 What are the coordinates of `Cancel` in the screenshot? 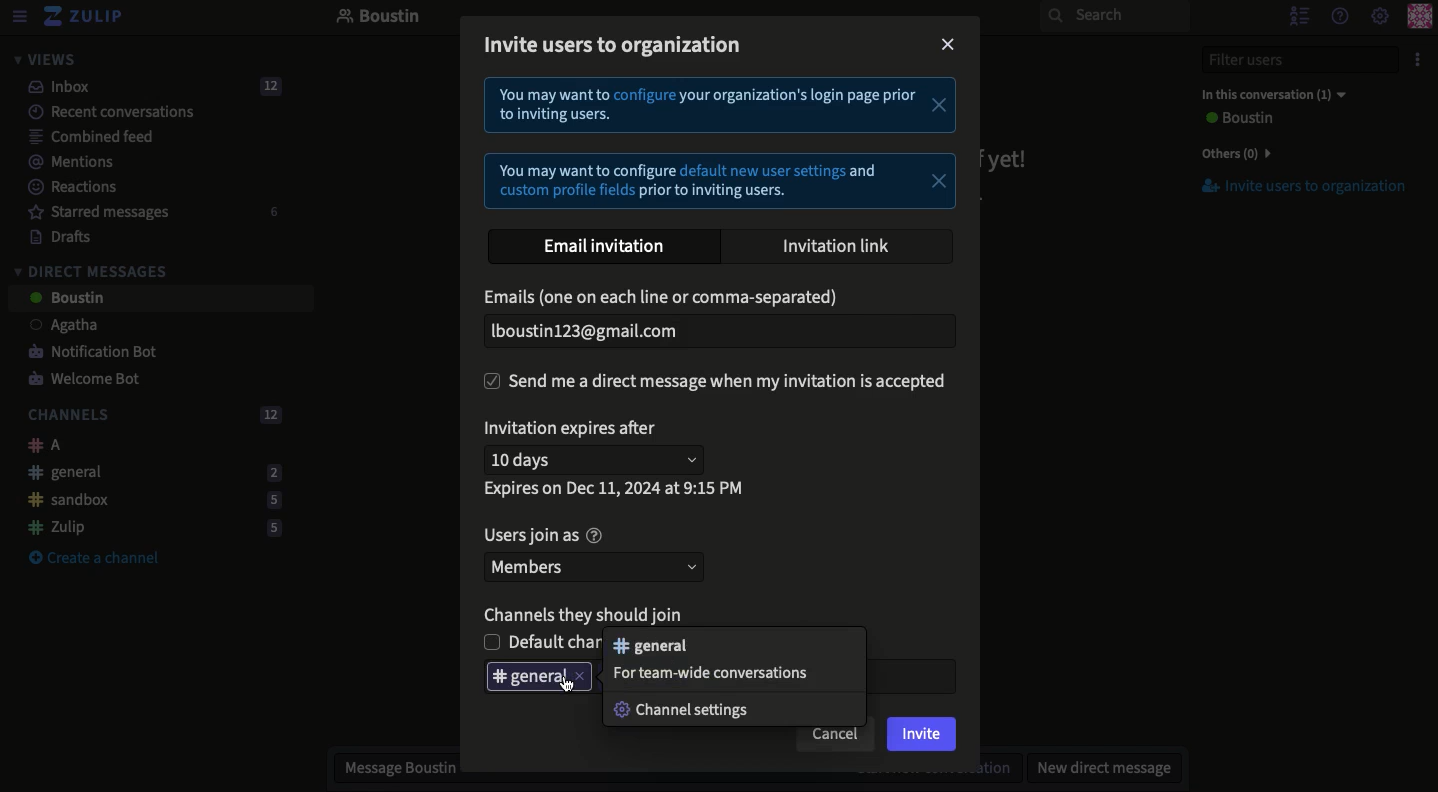 It's located at (835, 734).